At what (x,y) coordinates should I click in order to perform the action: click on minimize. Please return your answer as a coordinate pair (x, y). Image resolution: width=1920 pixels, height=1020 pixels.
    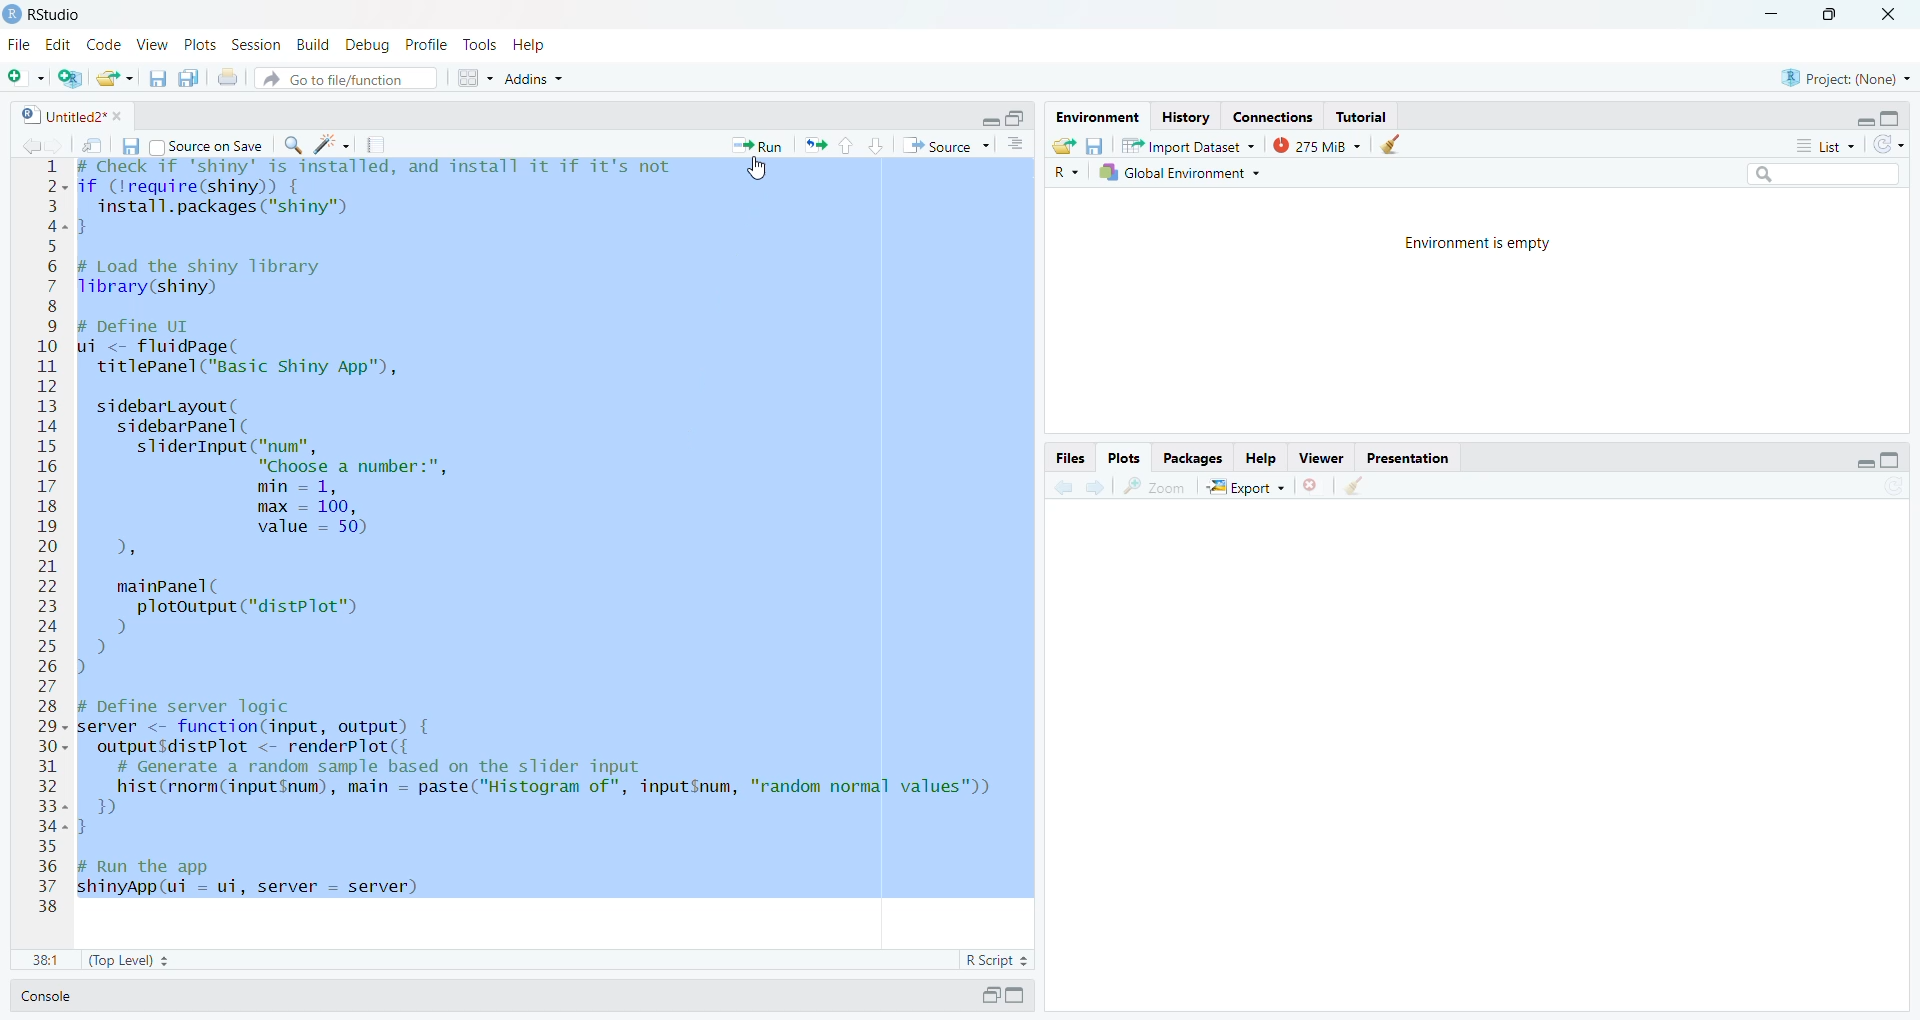
    Looking at the image, I should click on (1865, 463).